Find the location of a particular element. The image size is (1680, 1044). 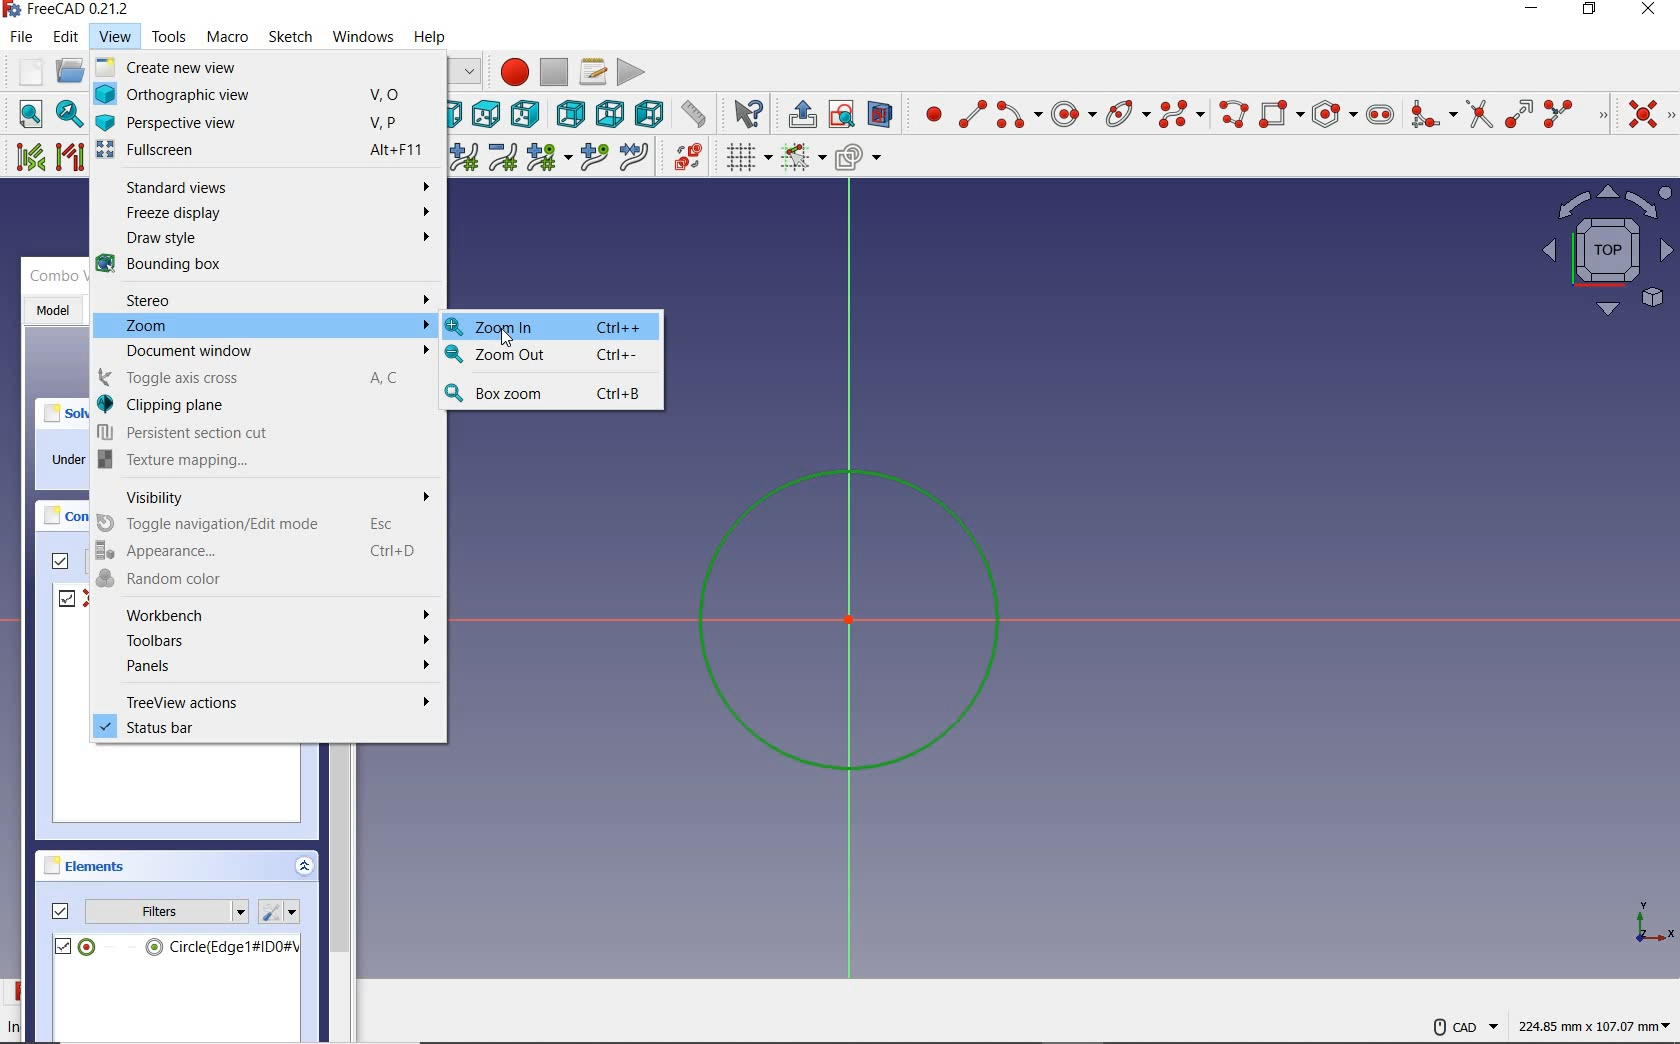

filters is located at coordinates (65, 561).